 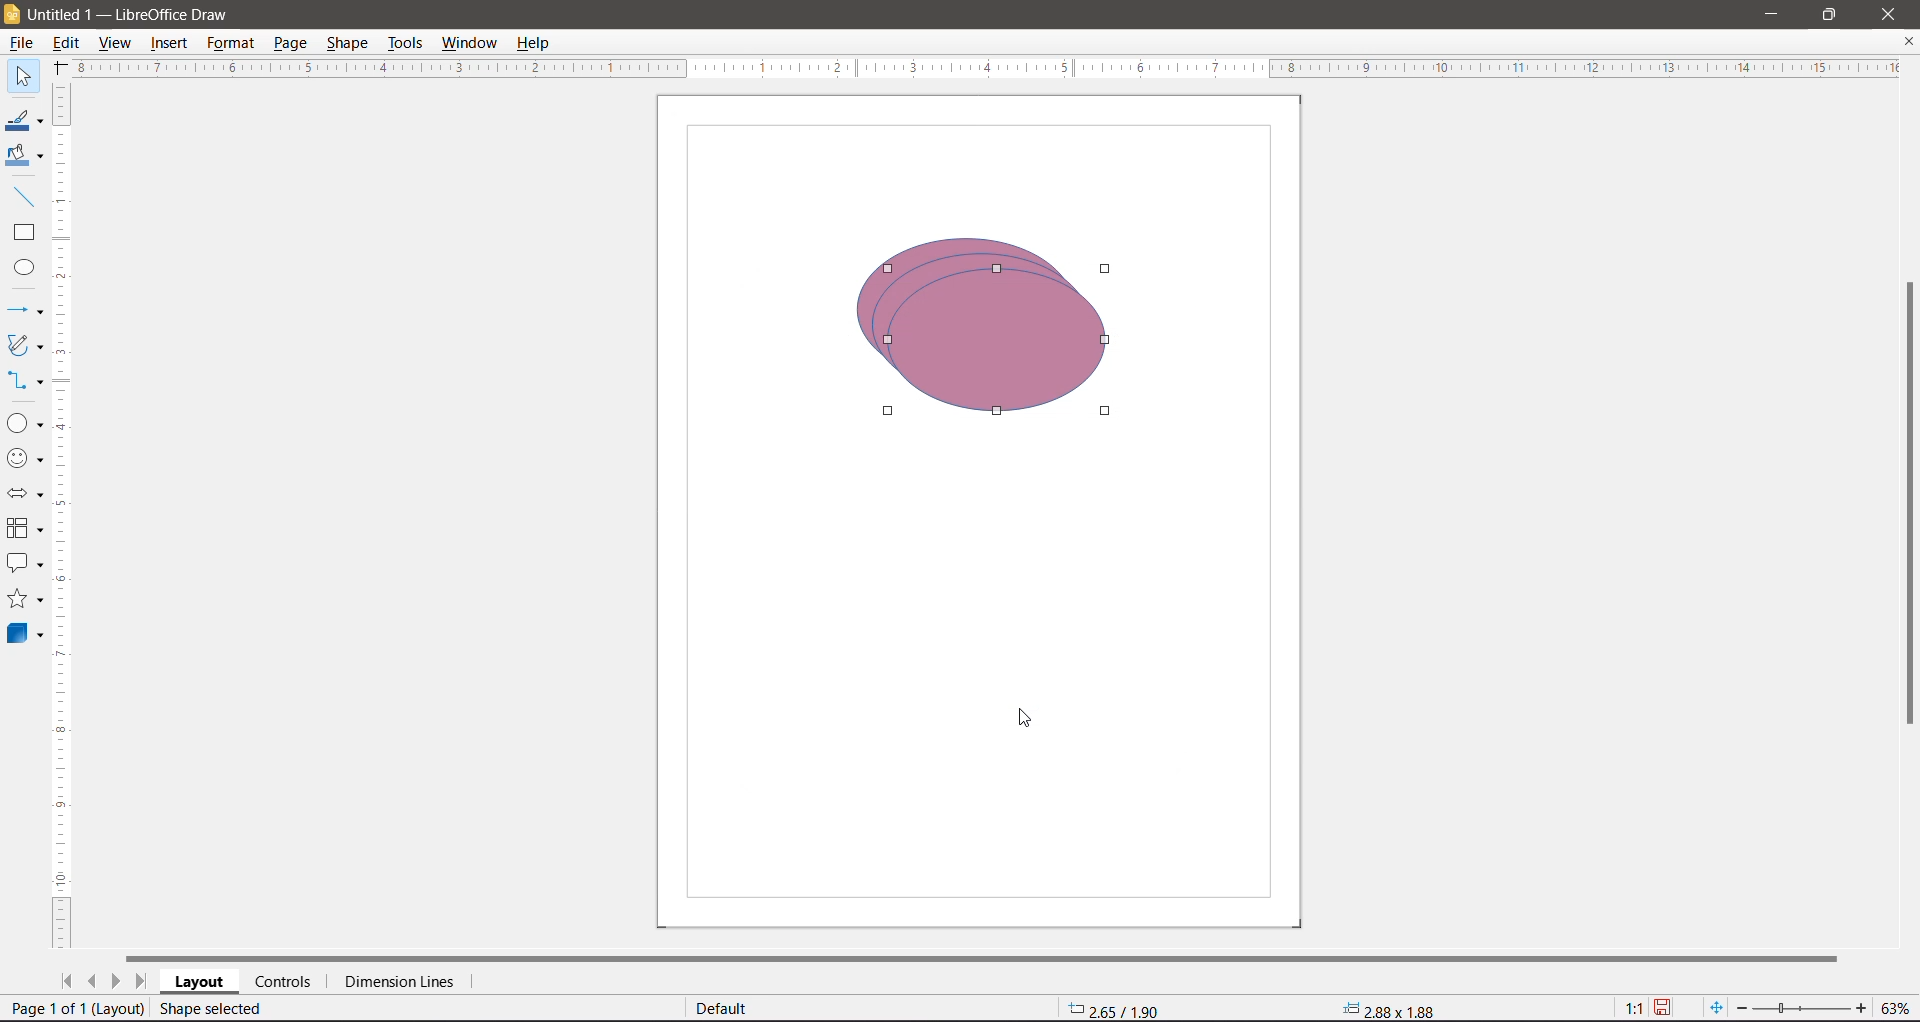 What do you see at coordinates (26, 598) in the screenshot?
I see `Stars and Banners` at bounding box center [26, 598].